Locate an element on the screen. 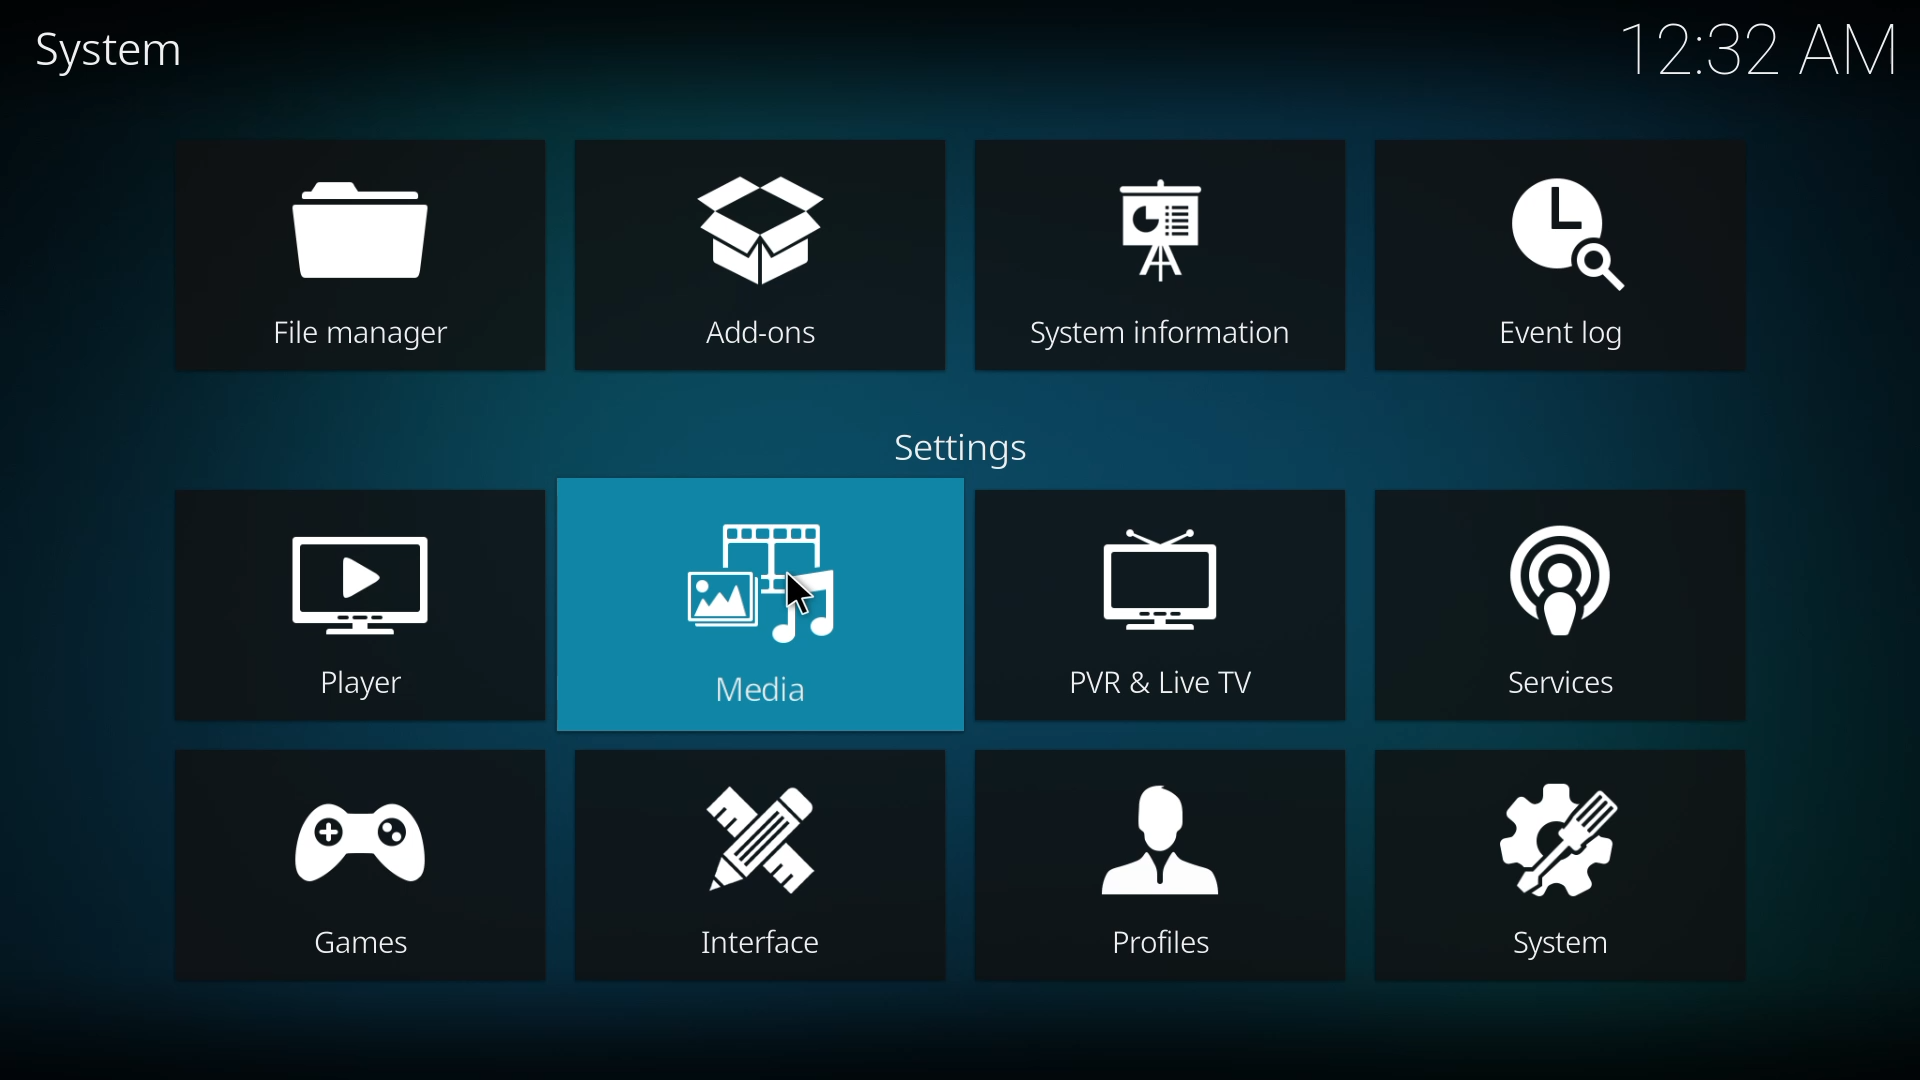 This screenshot has height=1080, width=1920. pvr & live tv is located at coordinates (1158, 609).